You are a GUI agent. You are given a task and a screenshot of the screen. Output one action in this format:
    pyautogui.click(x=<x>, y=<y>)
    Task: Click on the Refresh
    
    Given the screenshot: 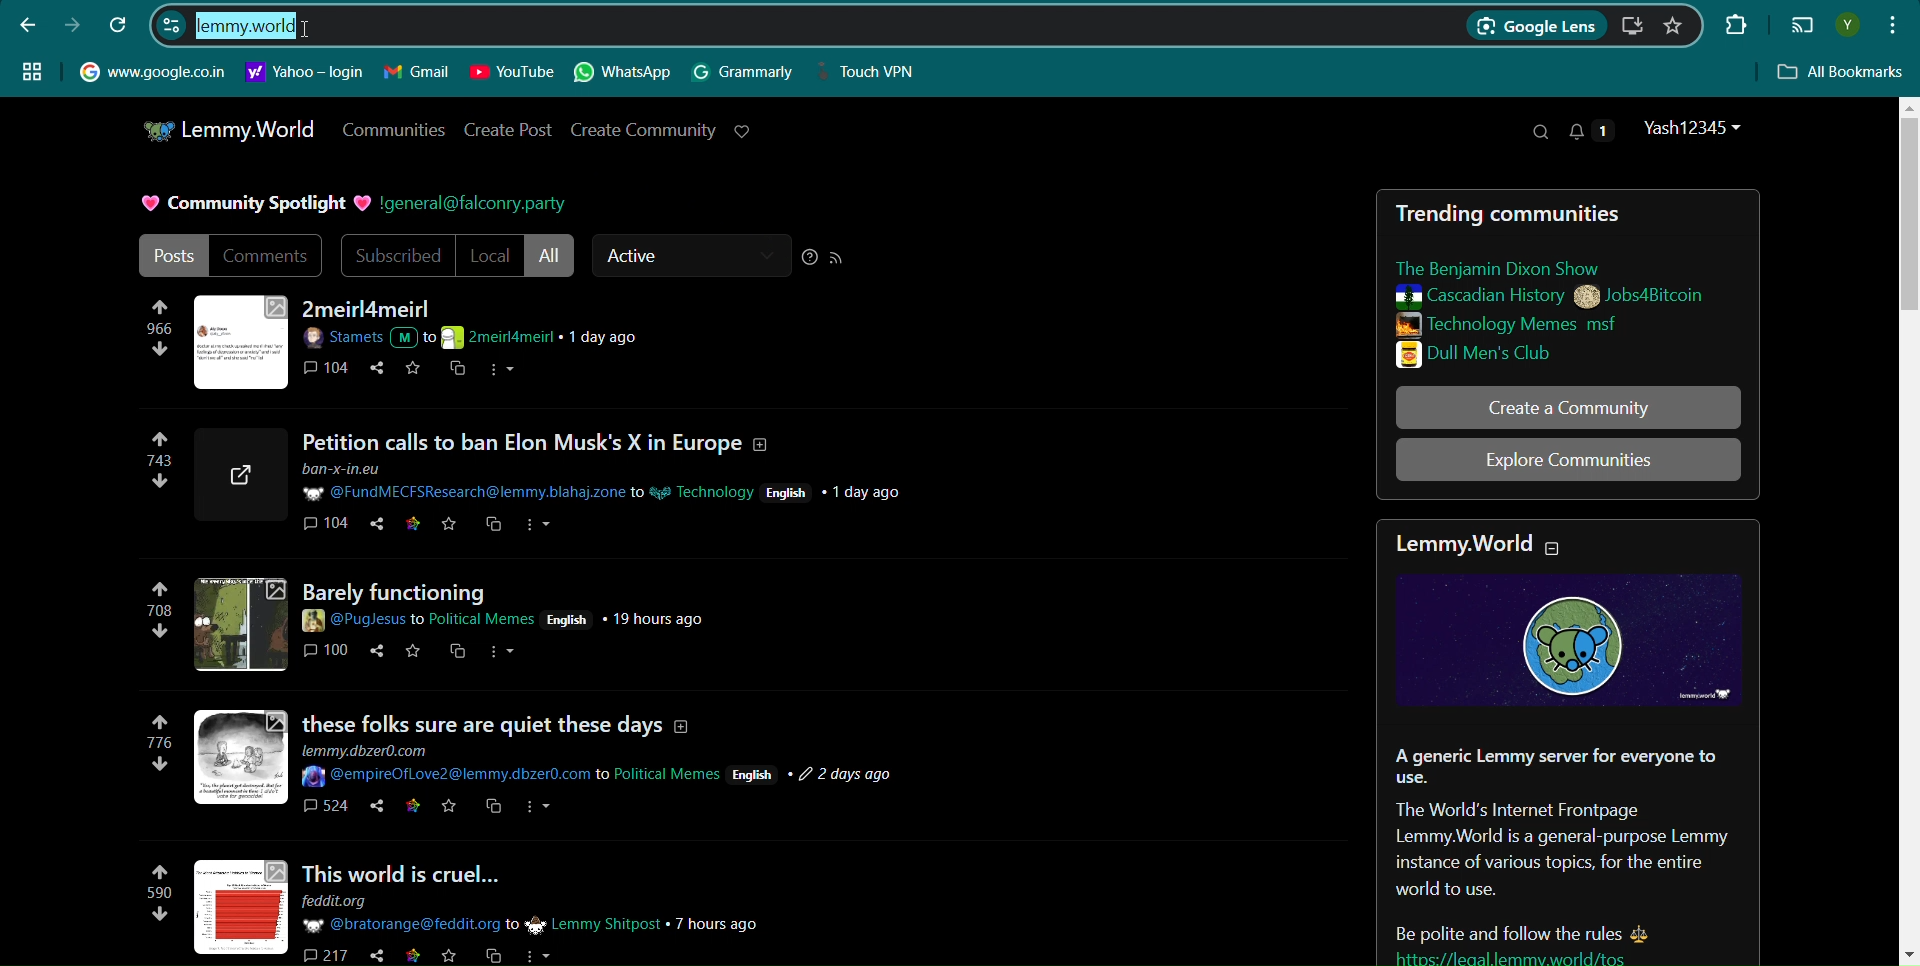 What is the action you would take?
    pyautogui.click(x=120, y=24)
    